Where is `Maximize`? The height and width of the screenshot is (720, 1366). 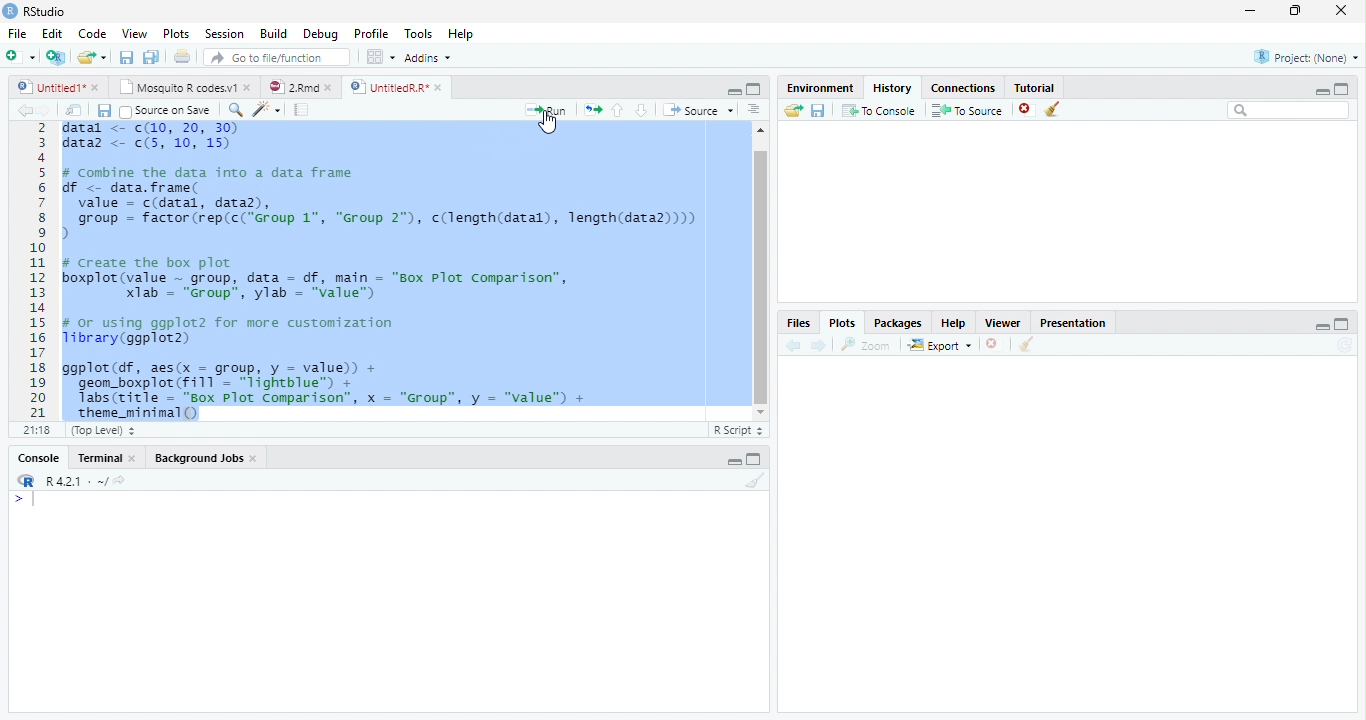
Maximize is located at coordinates (754, 459).